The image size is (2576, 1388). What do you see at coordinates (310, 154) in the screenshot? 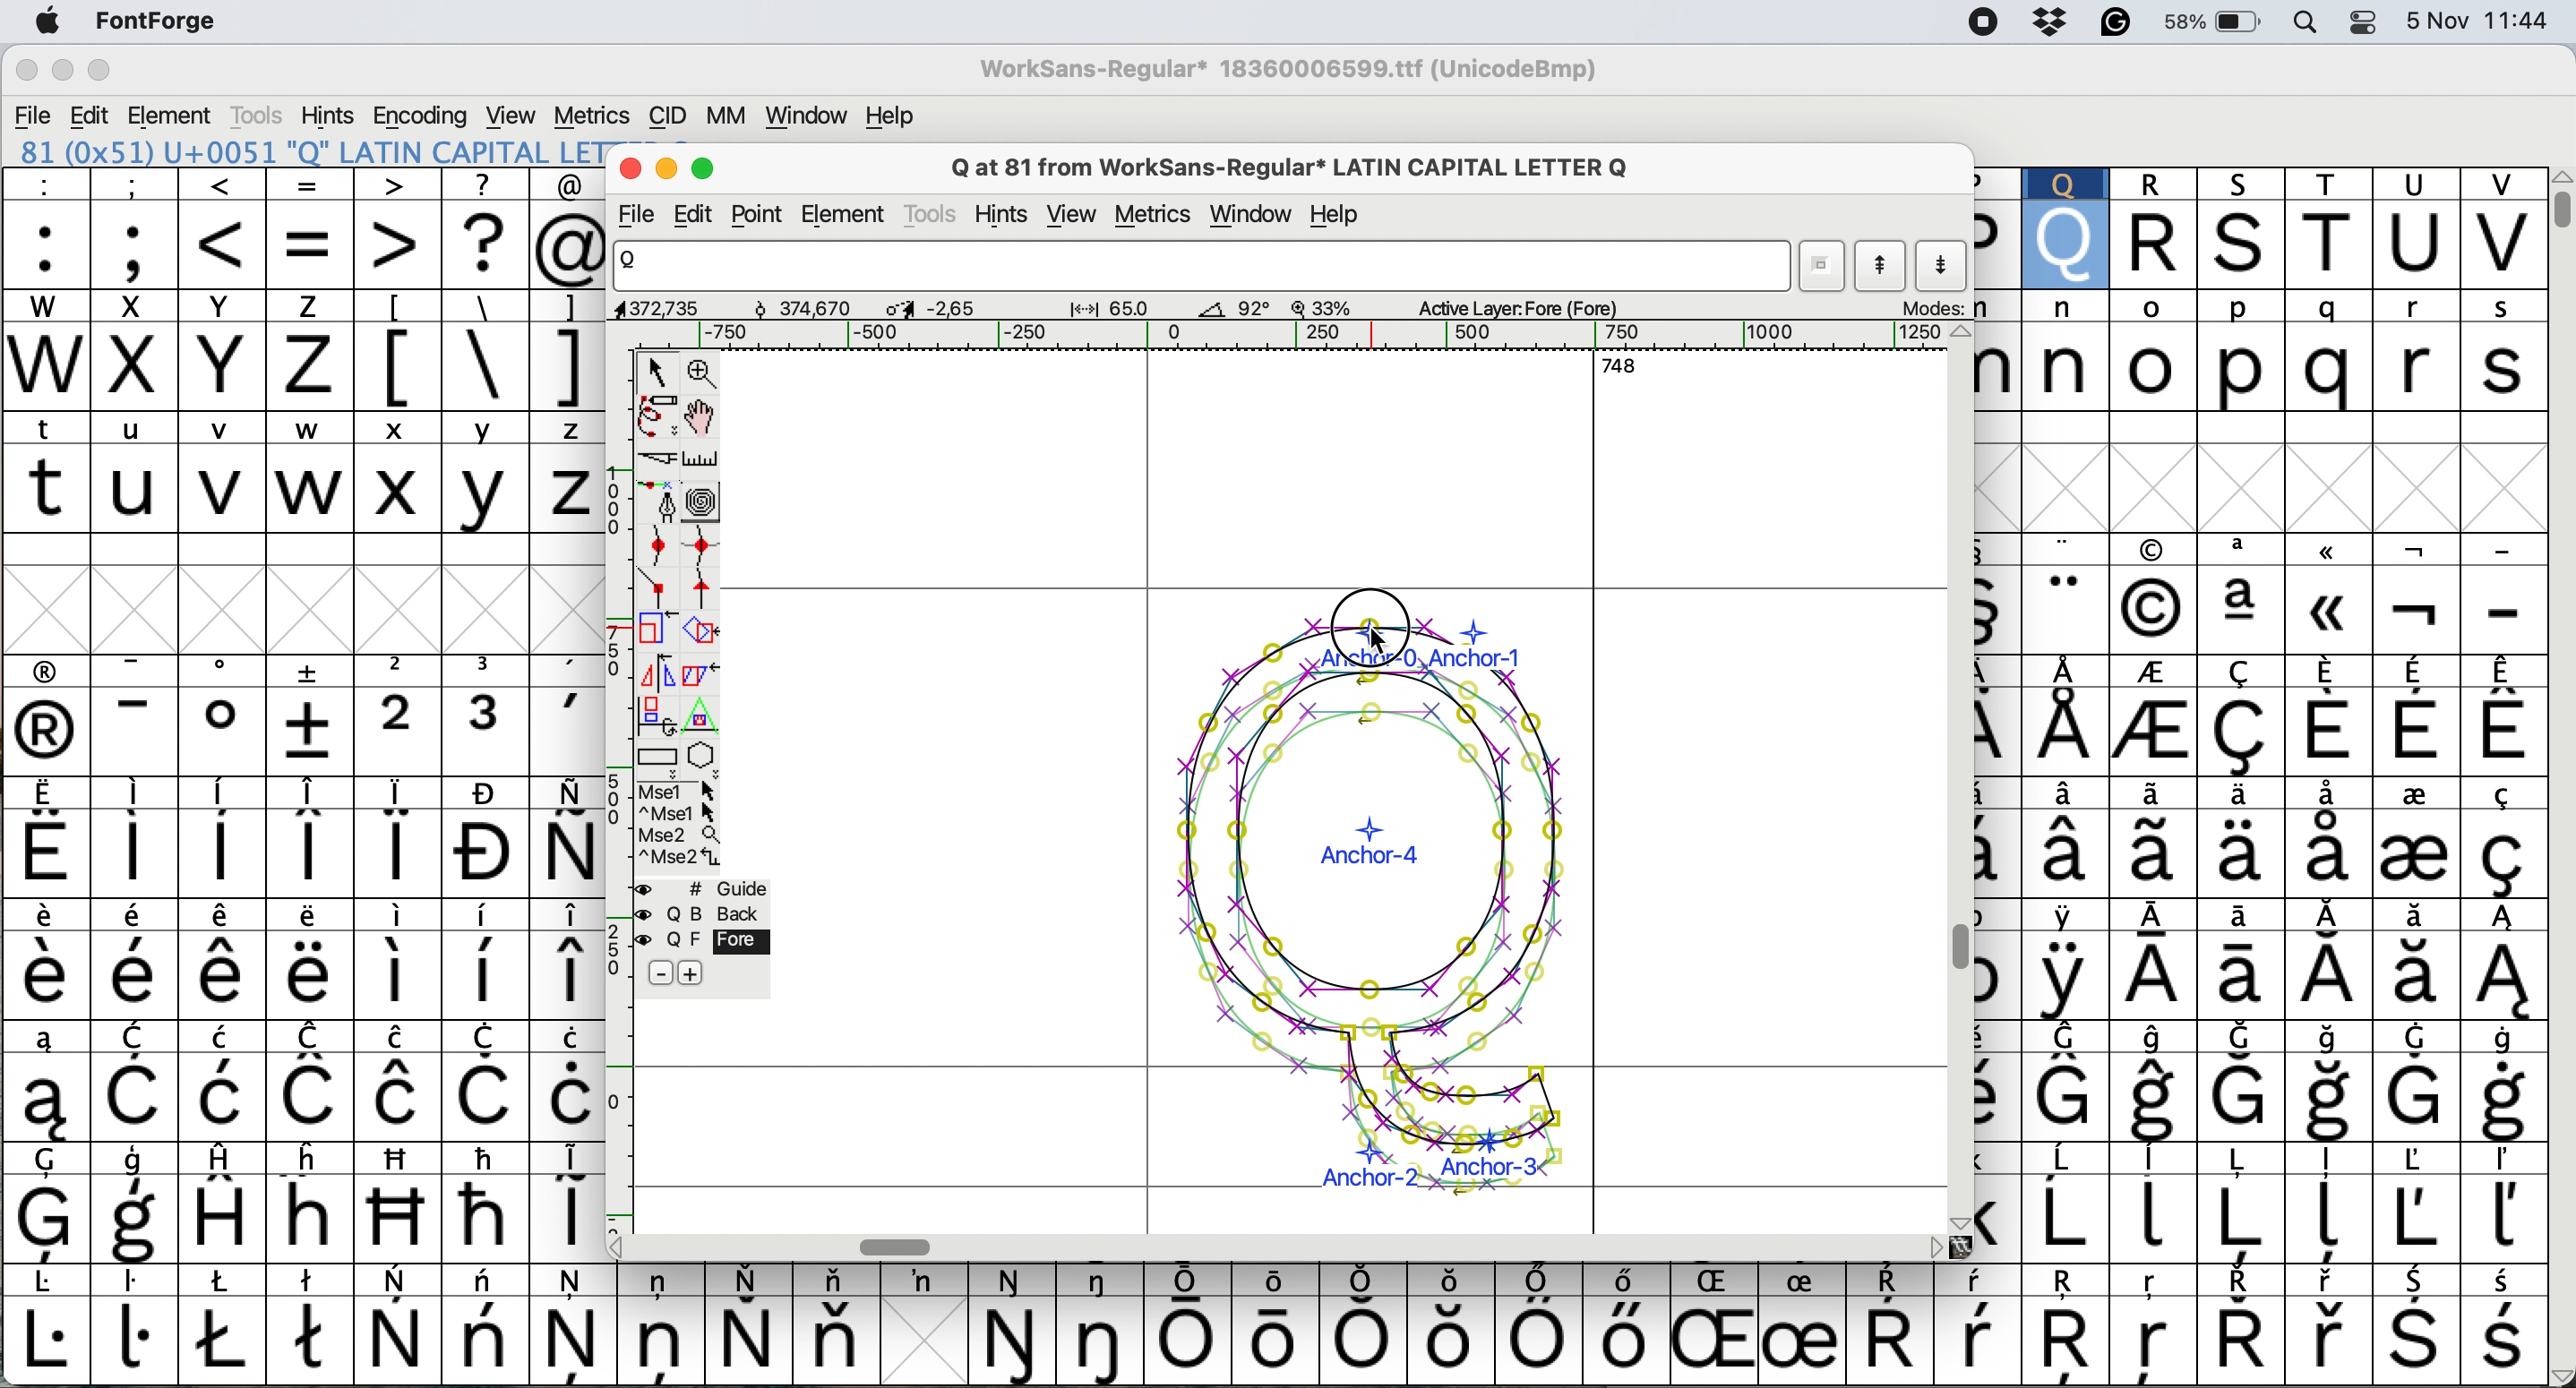
I see `81 (0x51) U+0051 "Q" LATIN CAPITAL LET` at bounding box center [310, 154].